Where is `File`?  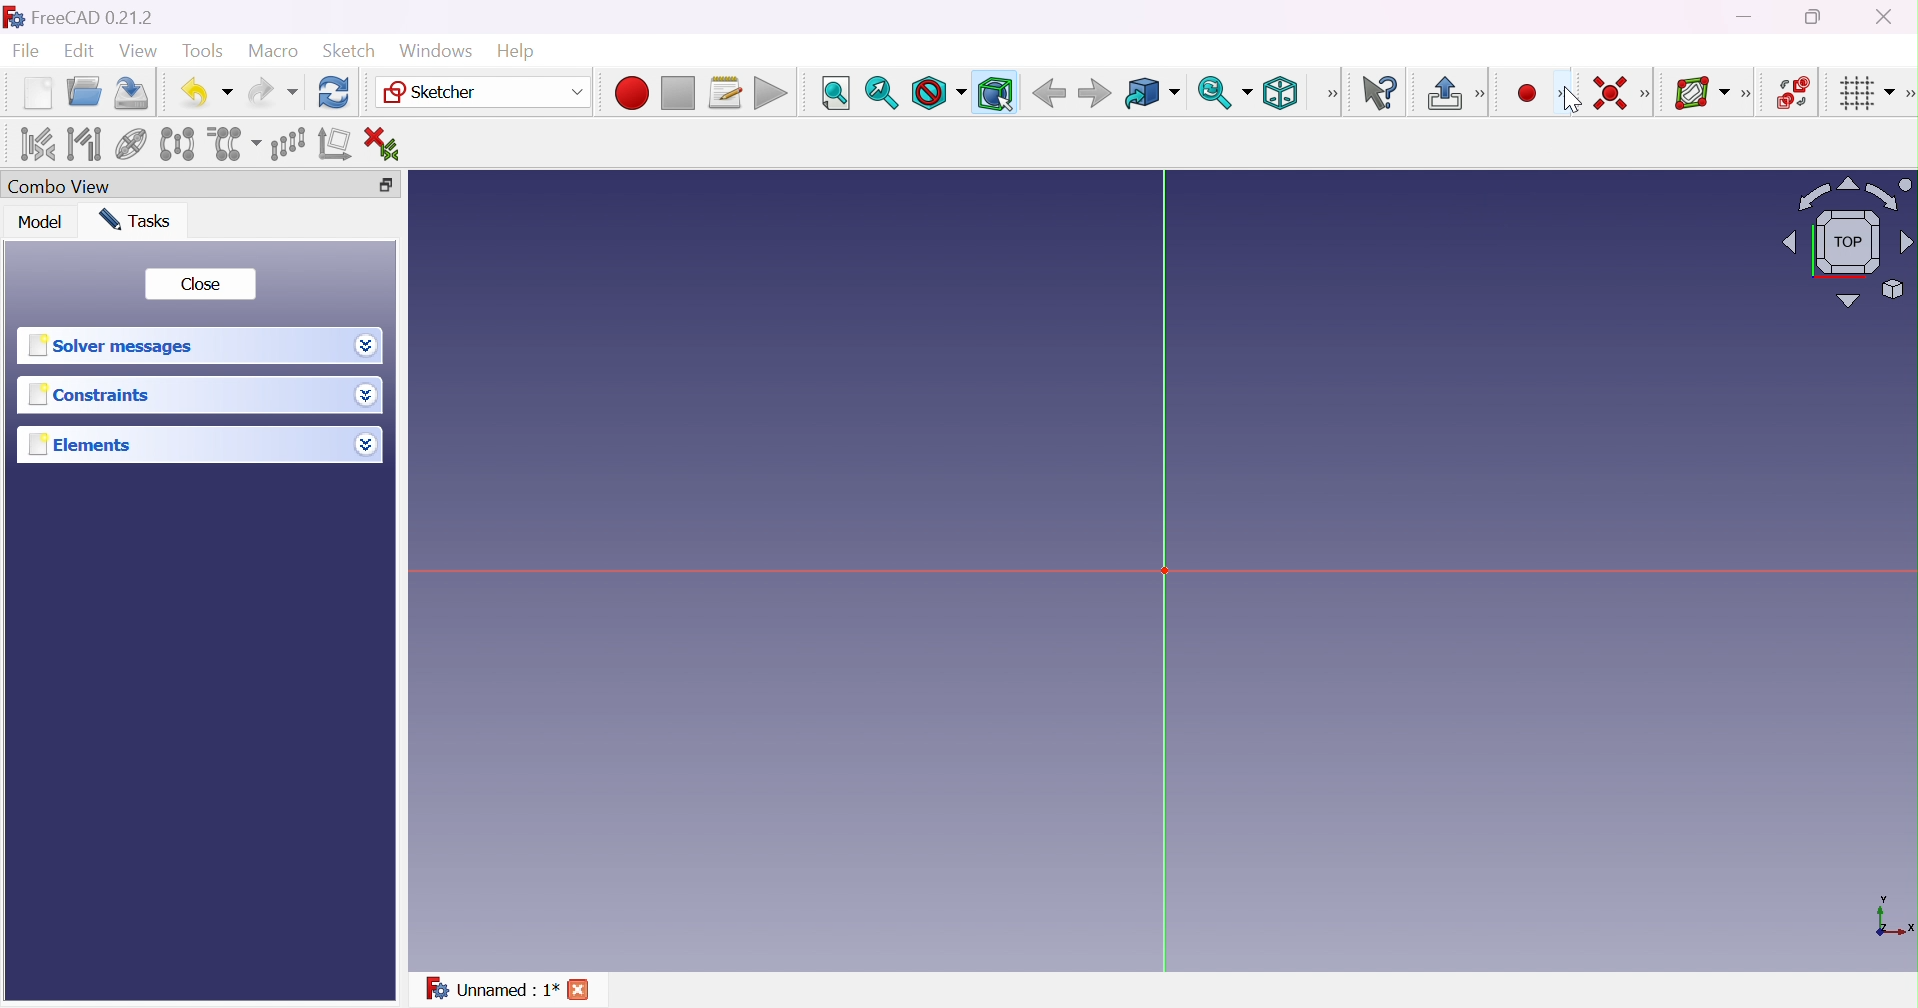 File is located at coordinates (27, 52).